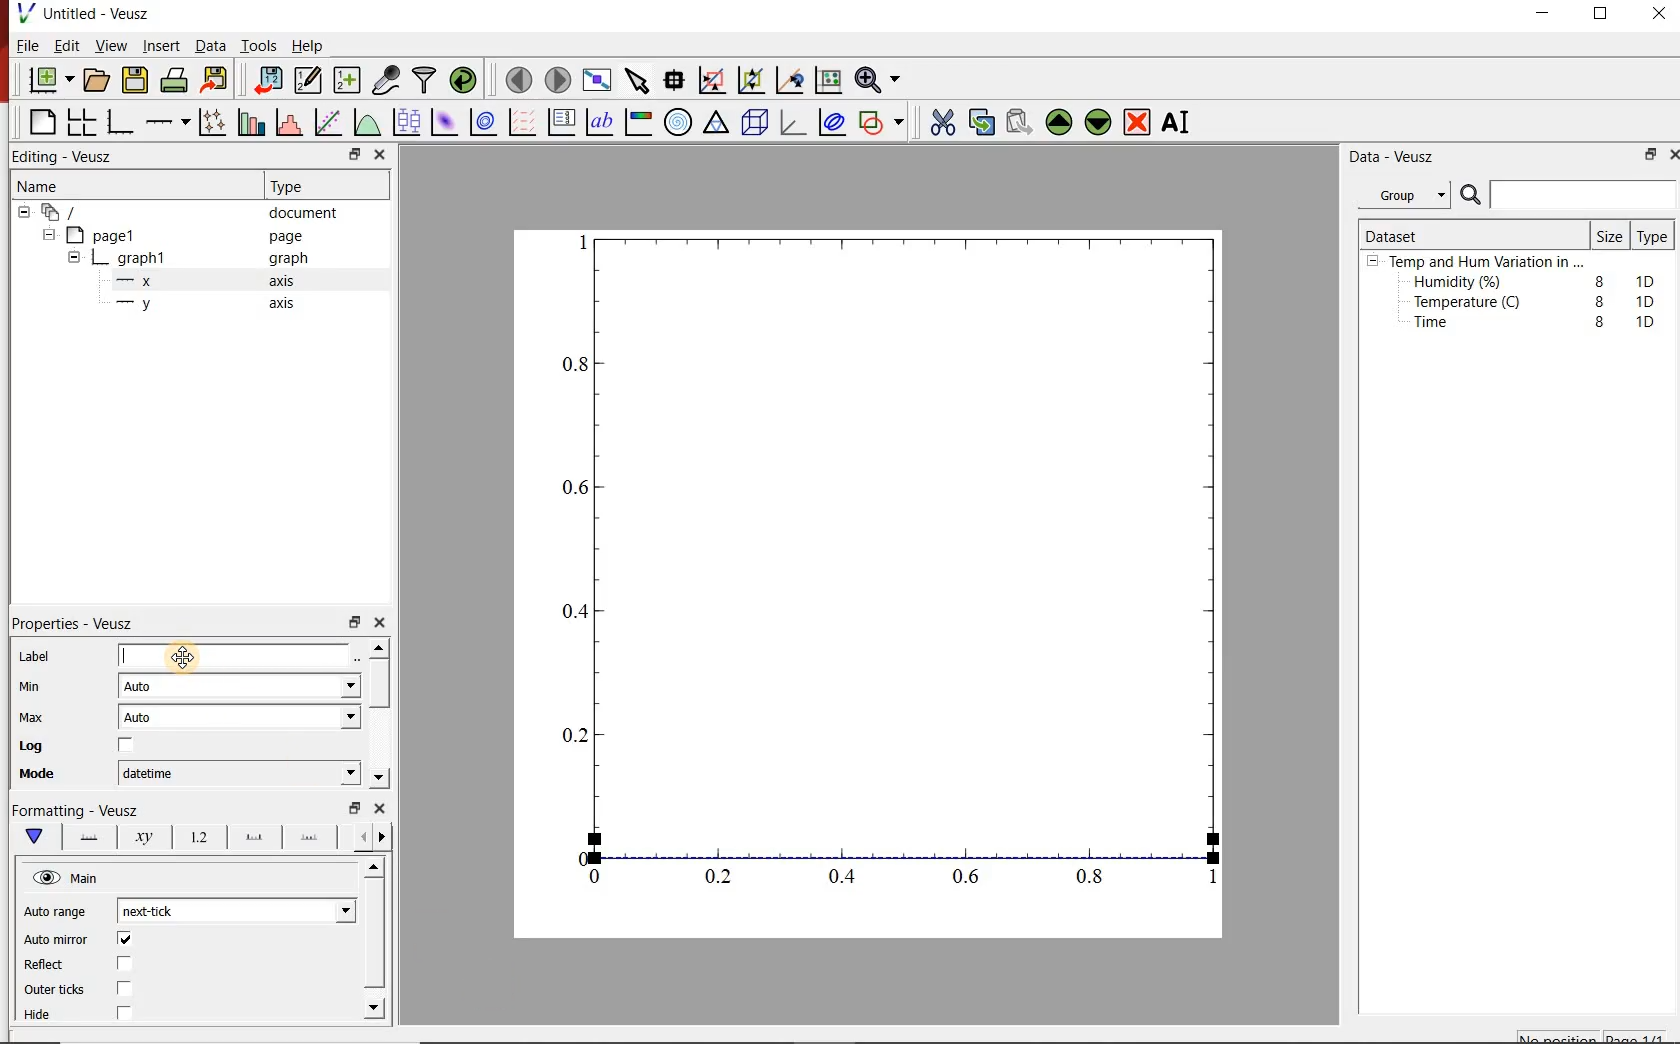 Image resolution: width=1680 pixels, height=1044 pixels. I want to click on click or draw a rectangle to zoom graph axes, so click(715, 81).